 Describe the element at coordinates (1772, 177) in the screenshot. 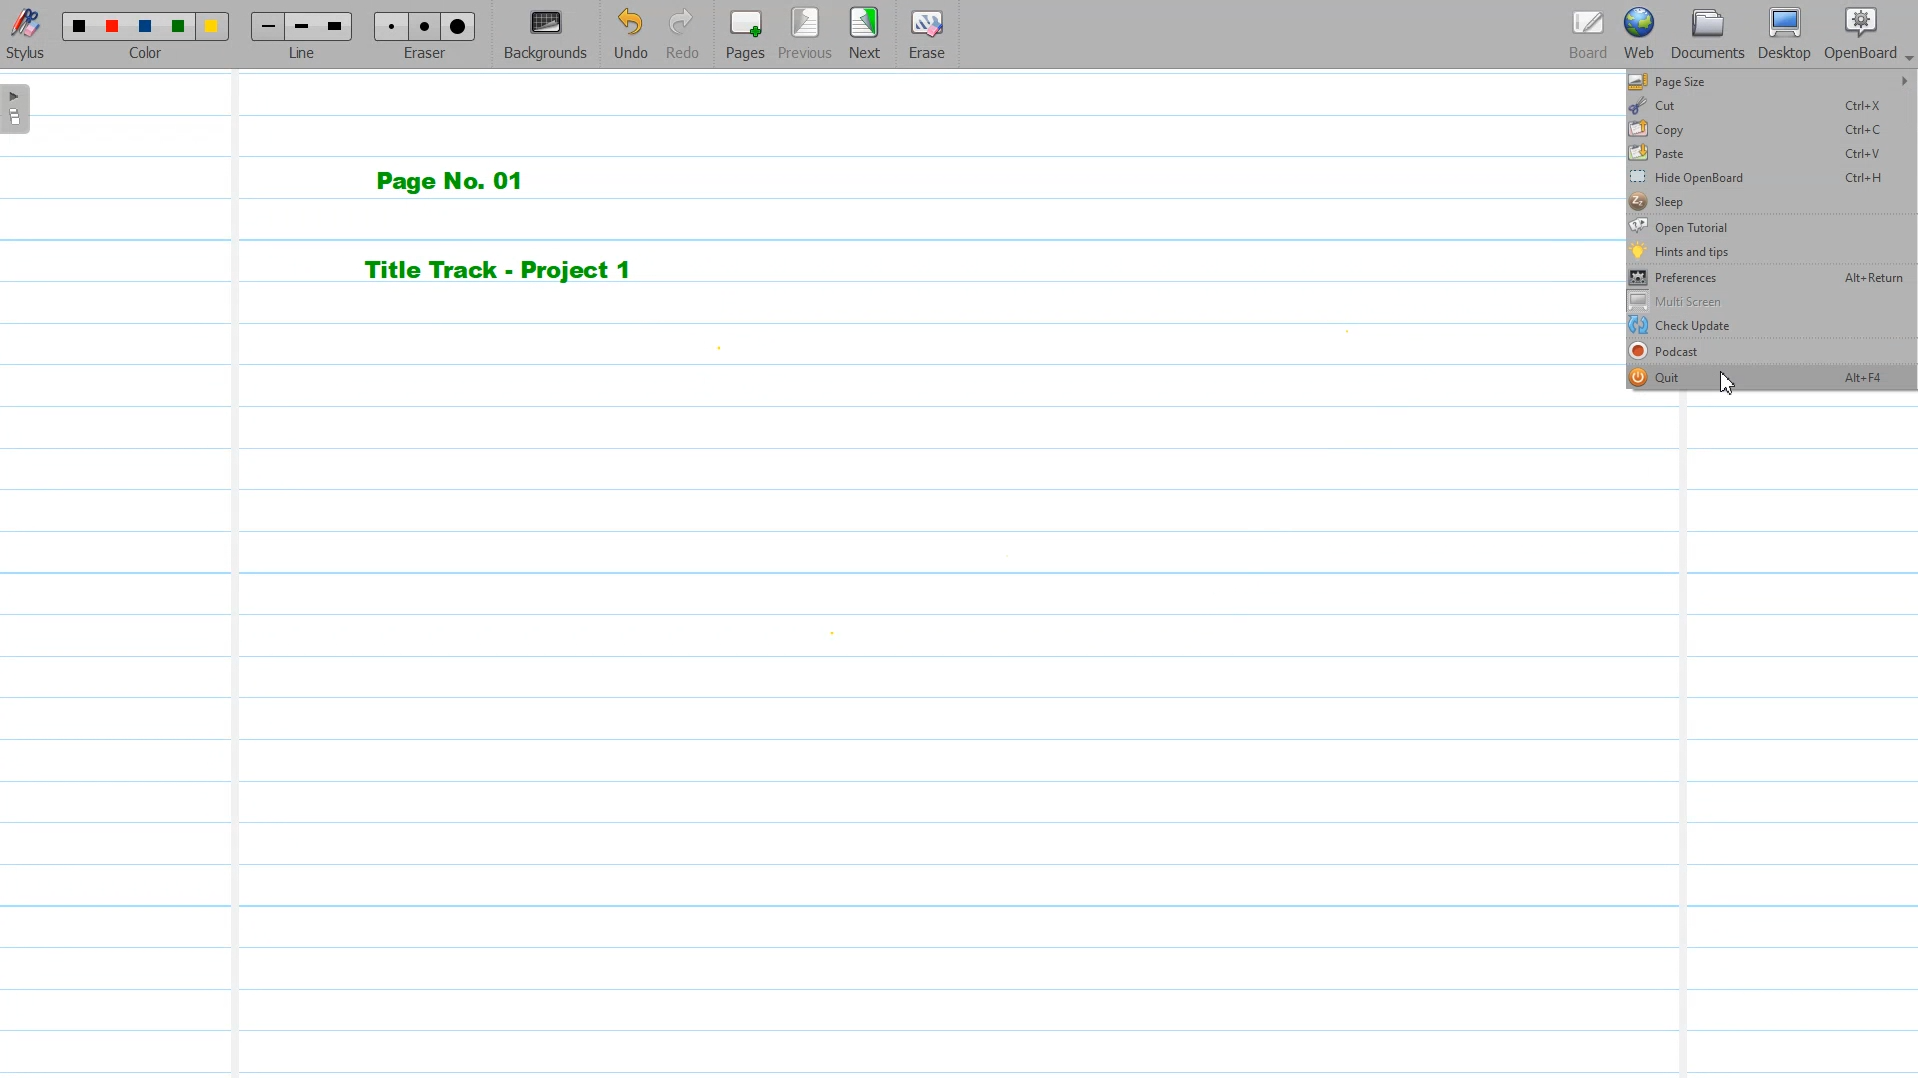

I see `Hide OpenBoard` at that location.